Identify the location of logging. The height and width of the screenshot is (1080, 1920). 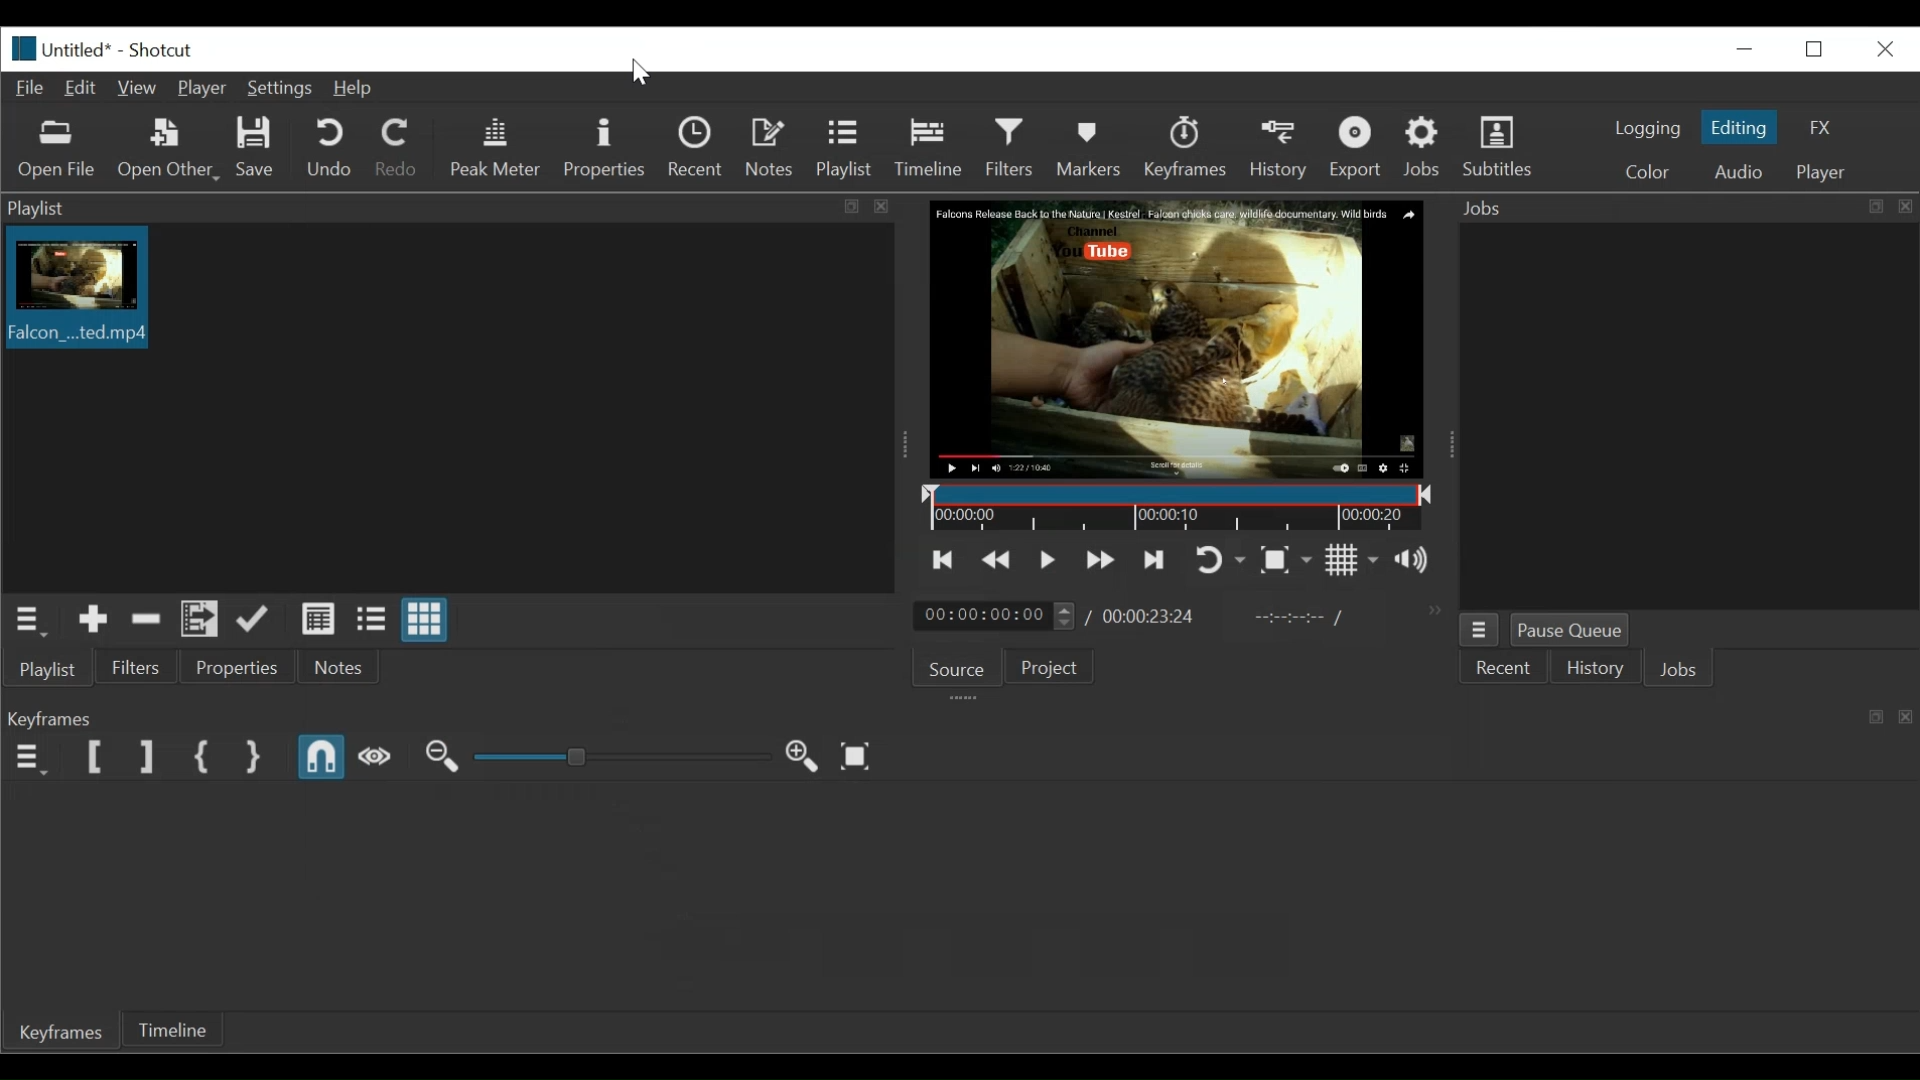
(1645, 130).